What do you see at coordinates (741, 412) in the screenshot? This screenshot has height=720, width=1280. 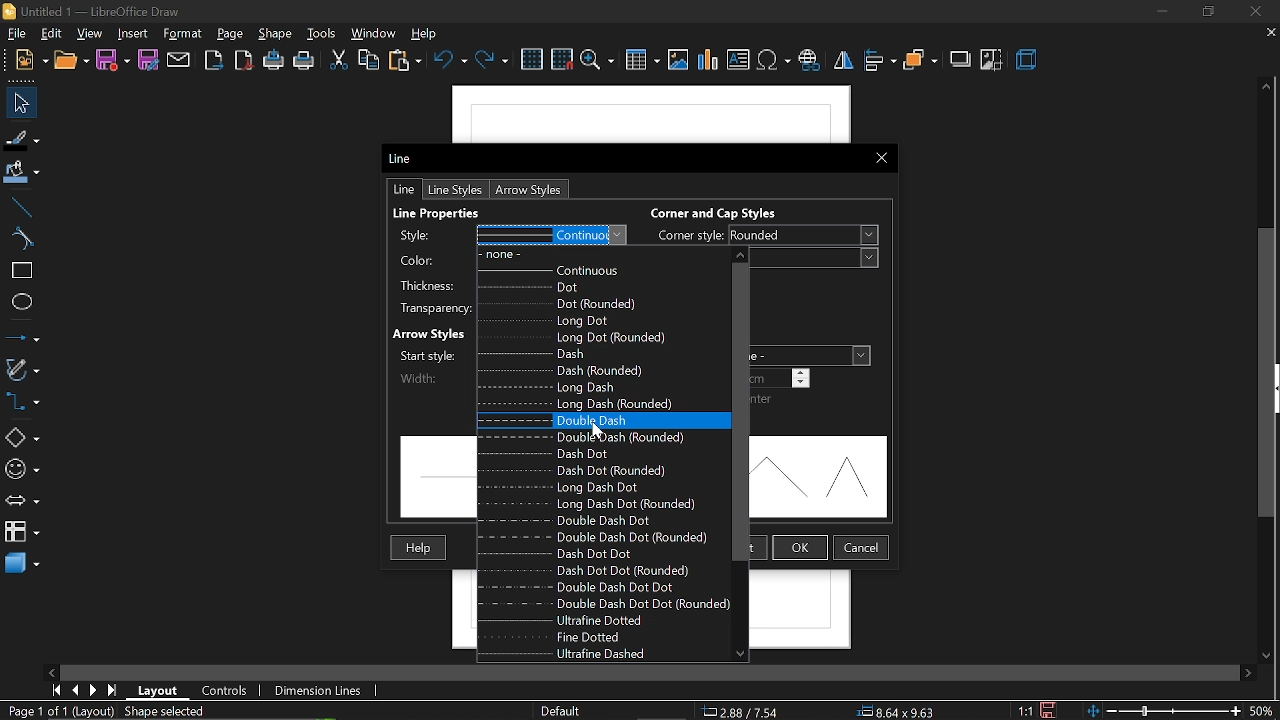 I see `Vertical scrollbar` at bounding box center [741, 412].